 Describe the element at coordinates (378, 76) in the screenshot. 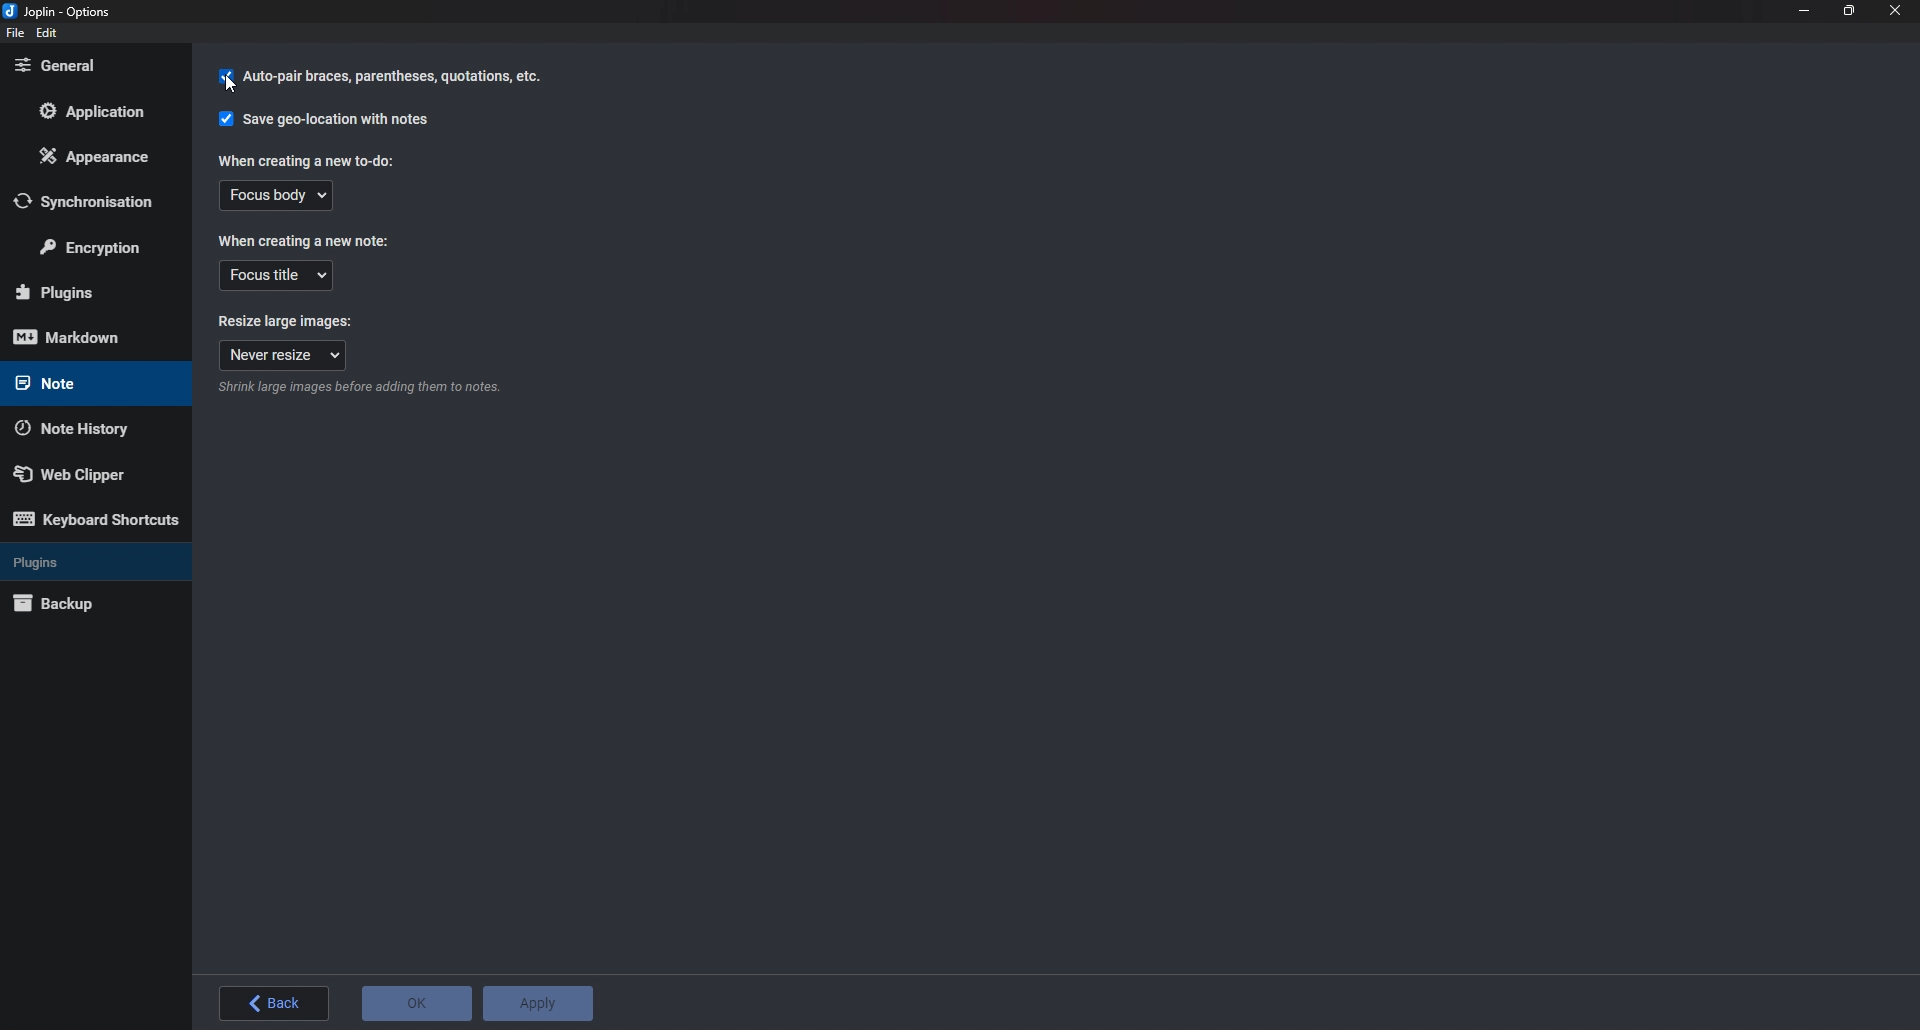

I see `Cursor on Auto pair braces parenthesis quotation` at that location.